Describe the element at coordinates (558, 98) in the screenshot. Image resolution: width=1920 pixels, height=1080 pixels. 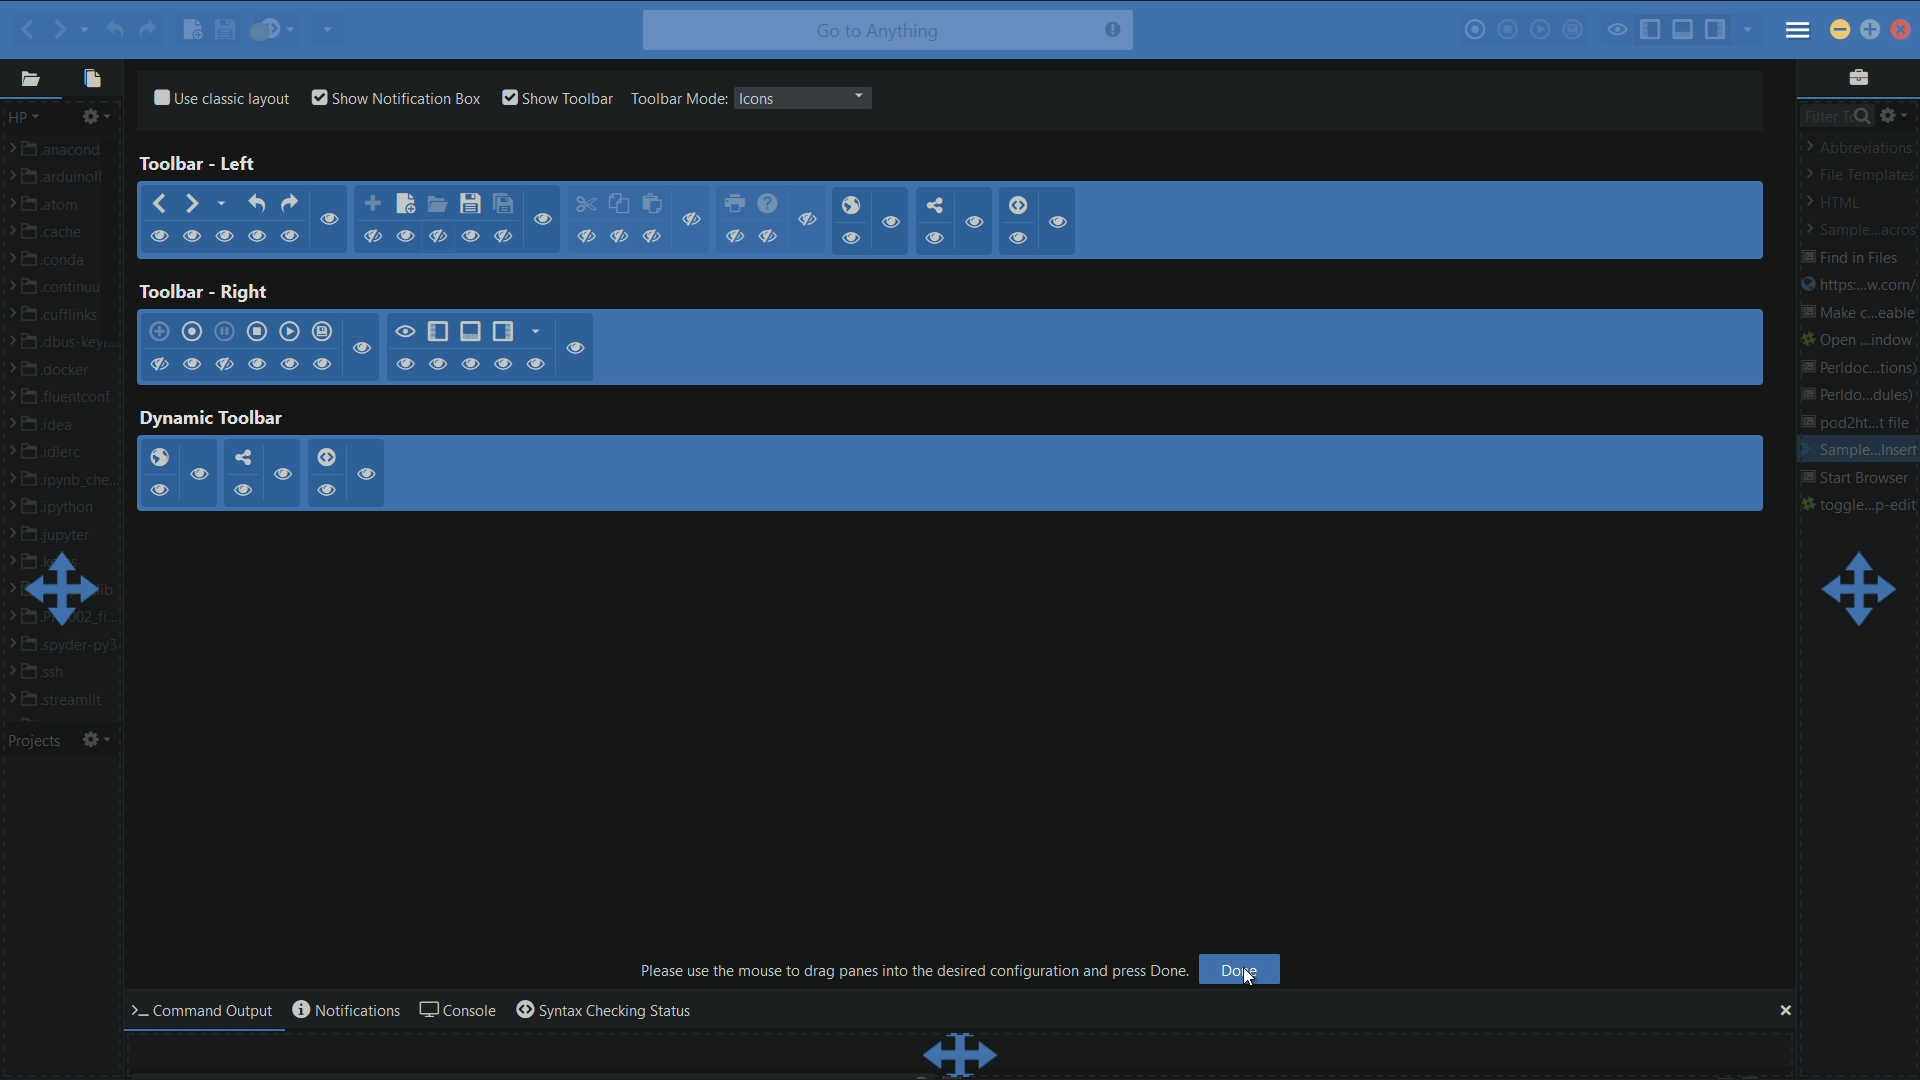
I see `show toolbar` at that location.